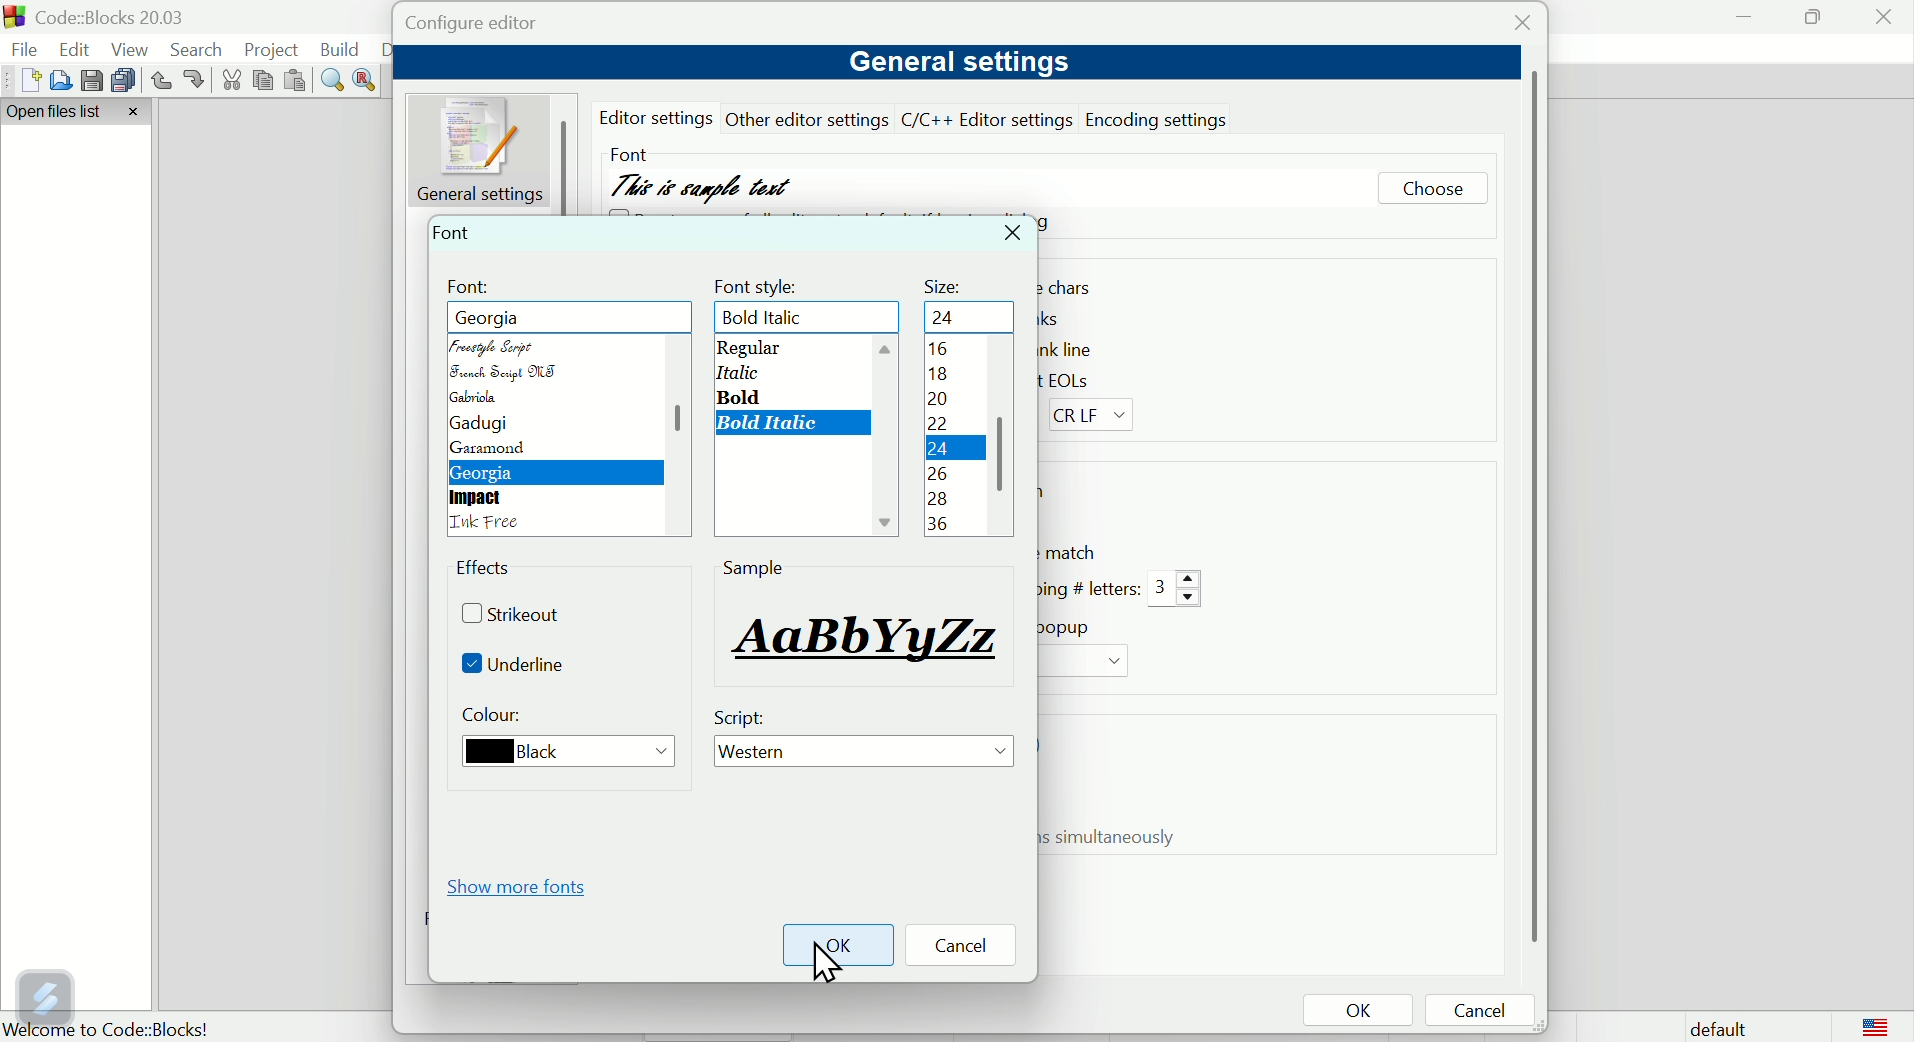  What do you see at coordinates (1885, 22) in the screenshot?
I see `Close` at bounding box center [1885, 22].